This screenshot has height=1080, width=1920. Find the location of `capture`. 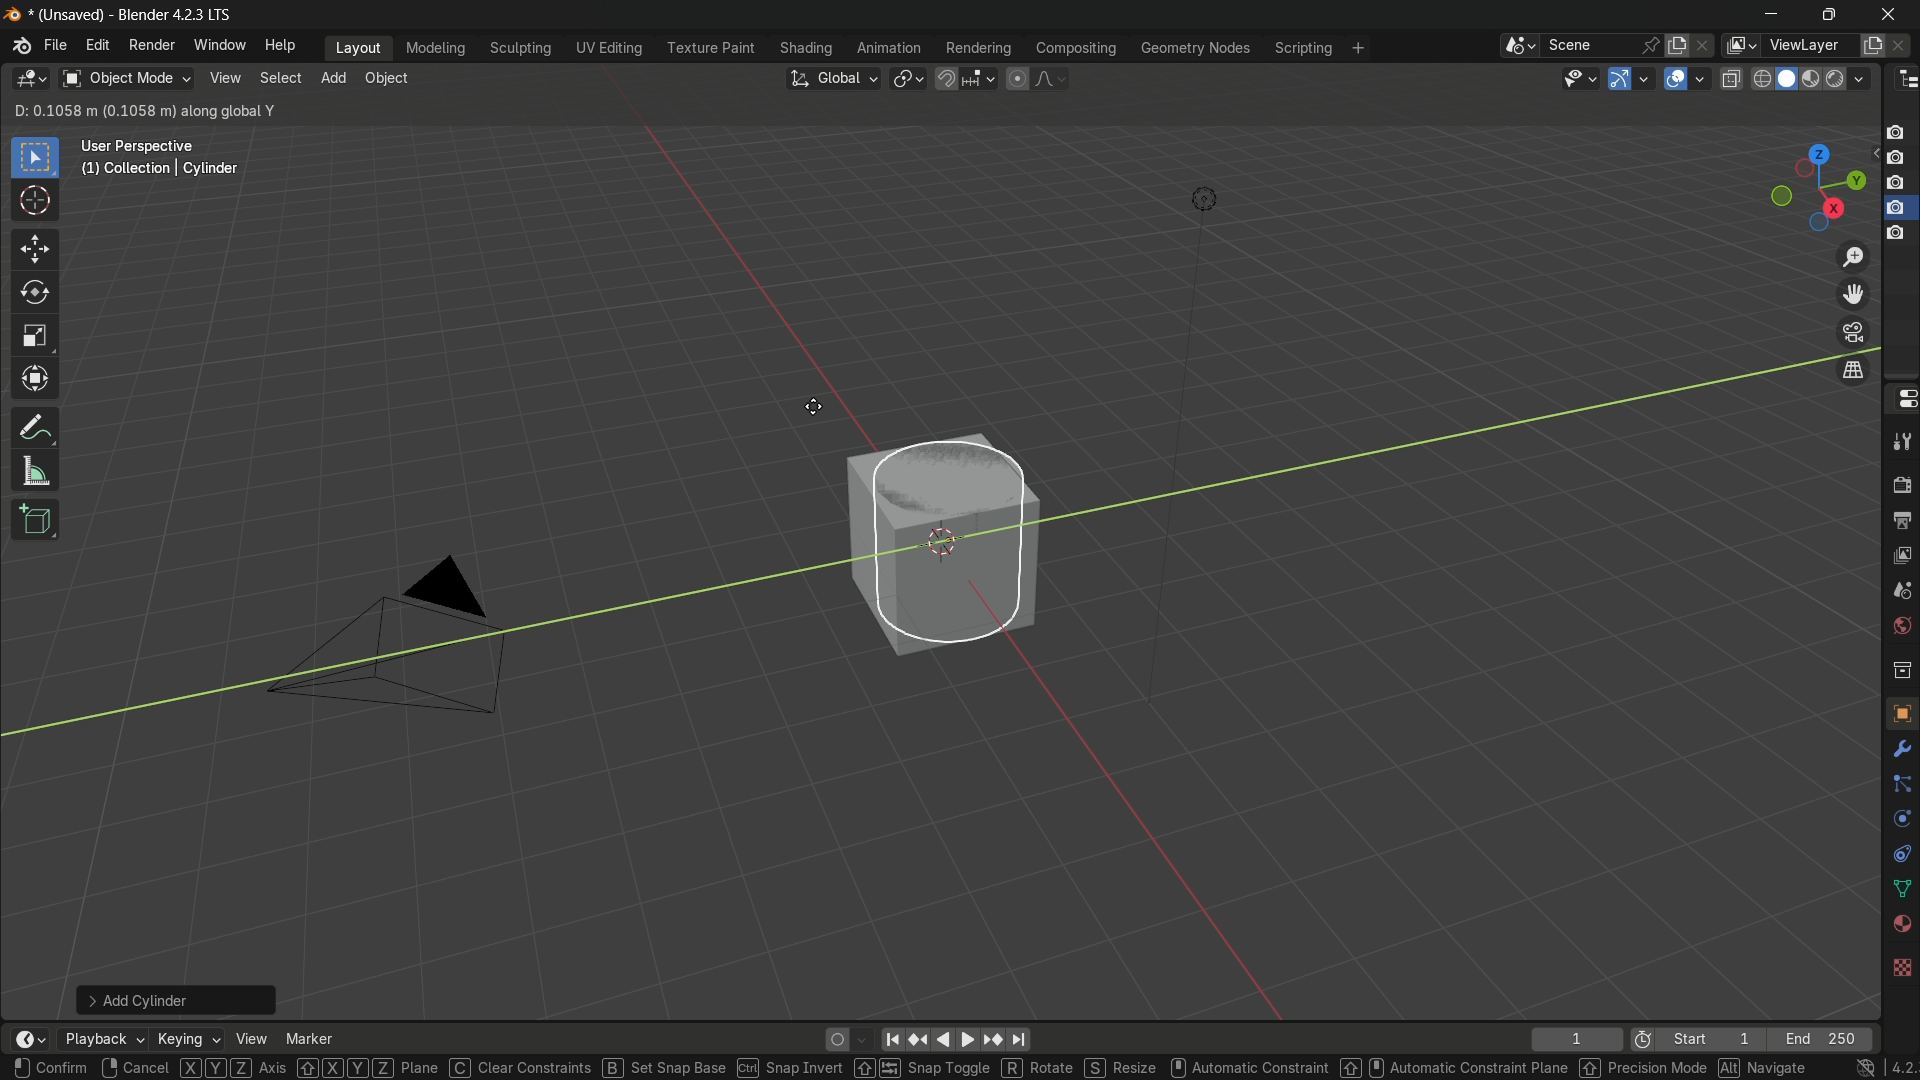

capture is located at coordinates (1898, 160).